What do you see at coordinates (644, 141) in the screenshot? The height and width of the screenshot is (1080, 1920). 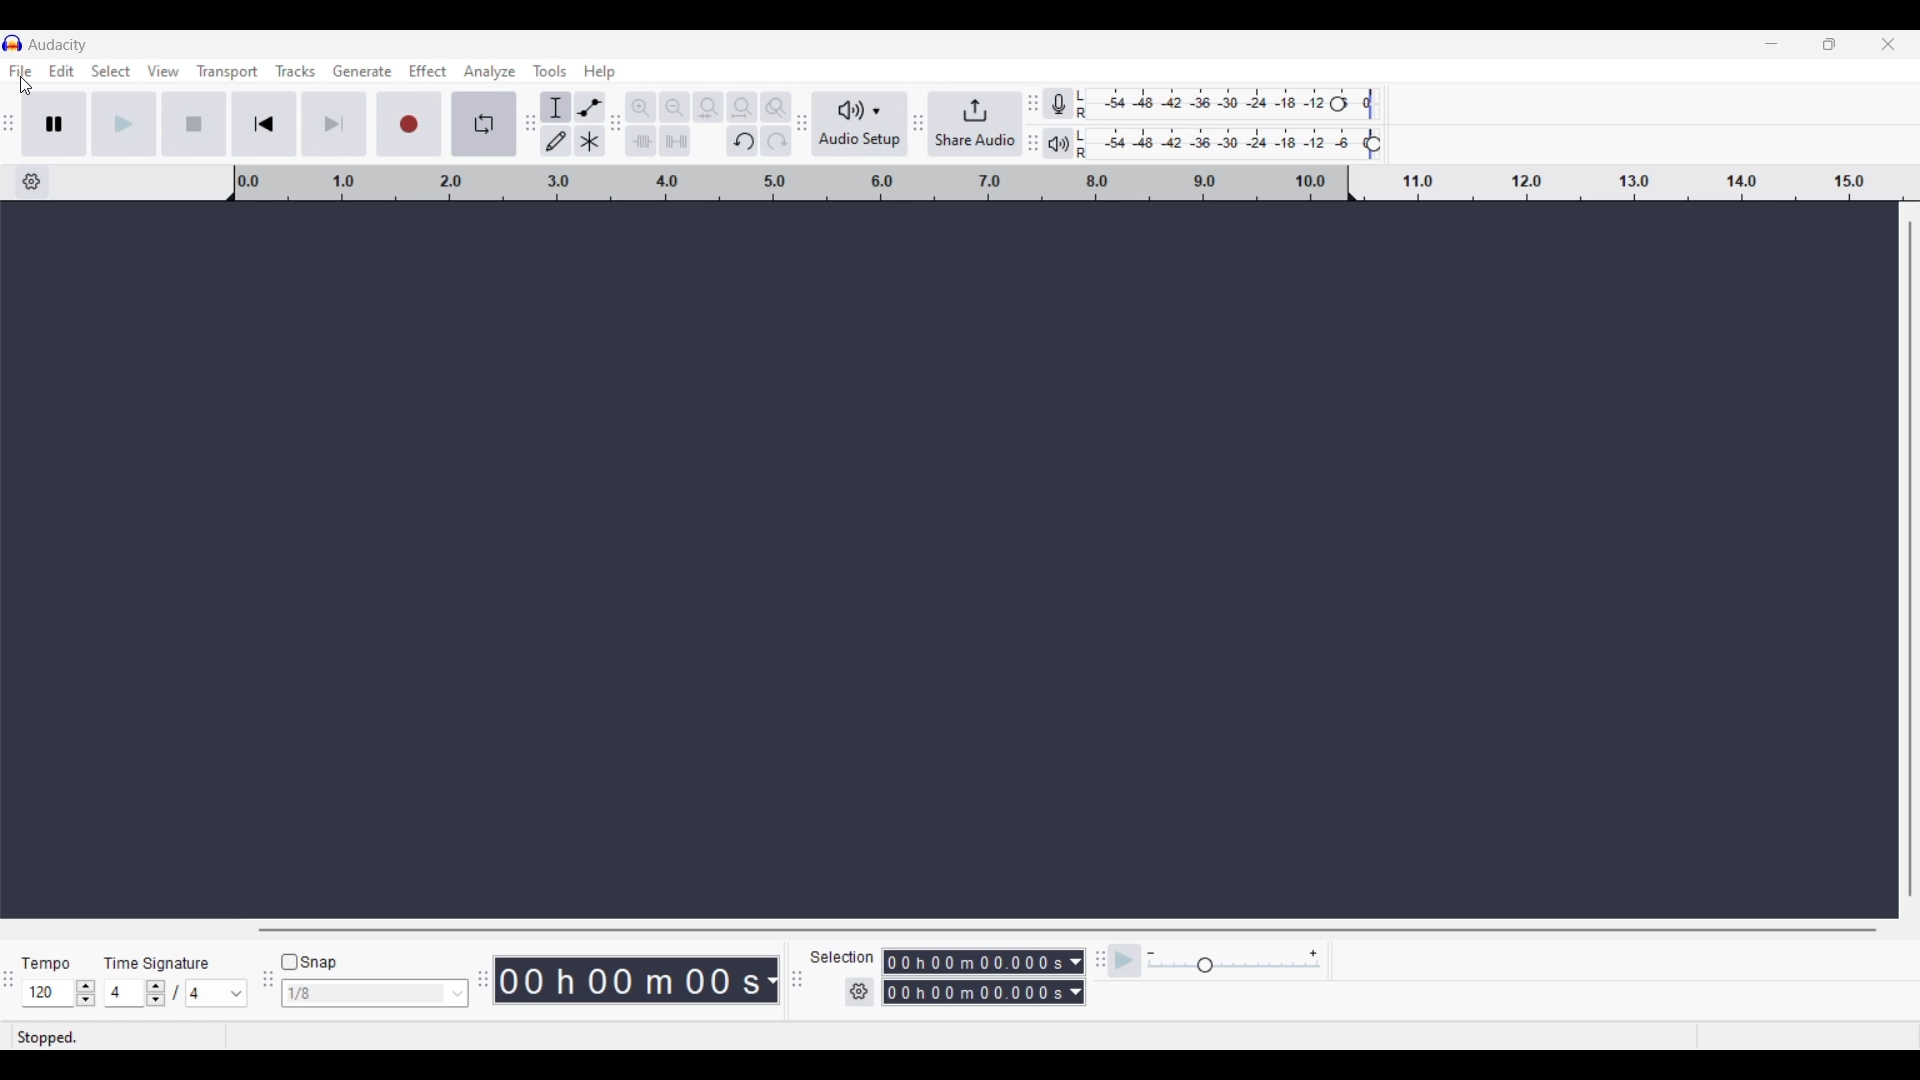 I see `Trim audio outside selection` at bounding box center [644, 141].